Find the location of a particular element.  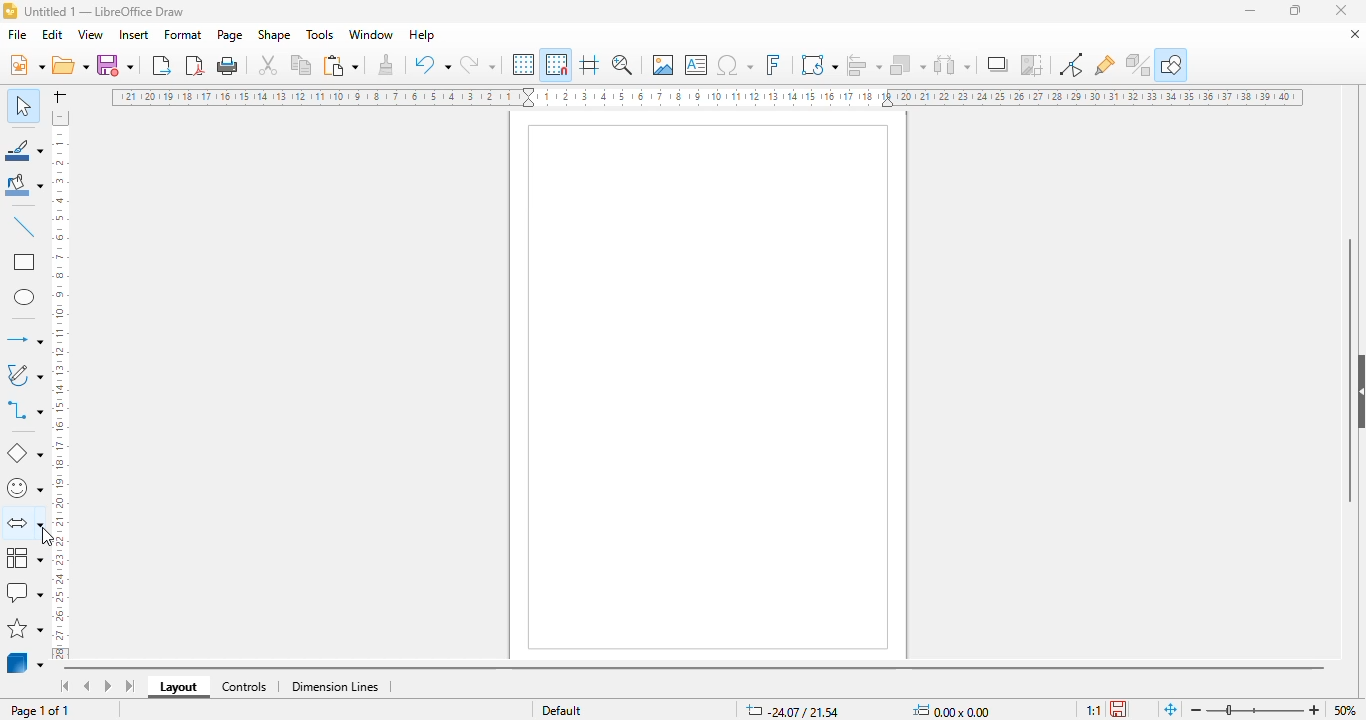

title is located at coordinates (104, 12).